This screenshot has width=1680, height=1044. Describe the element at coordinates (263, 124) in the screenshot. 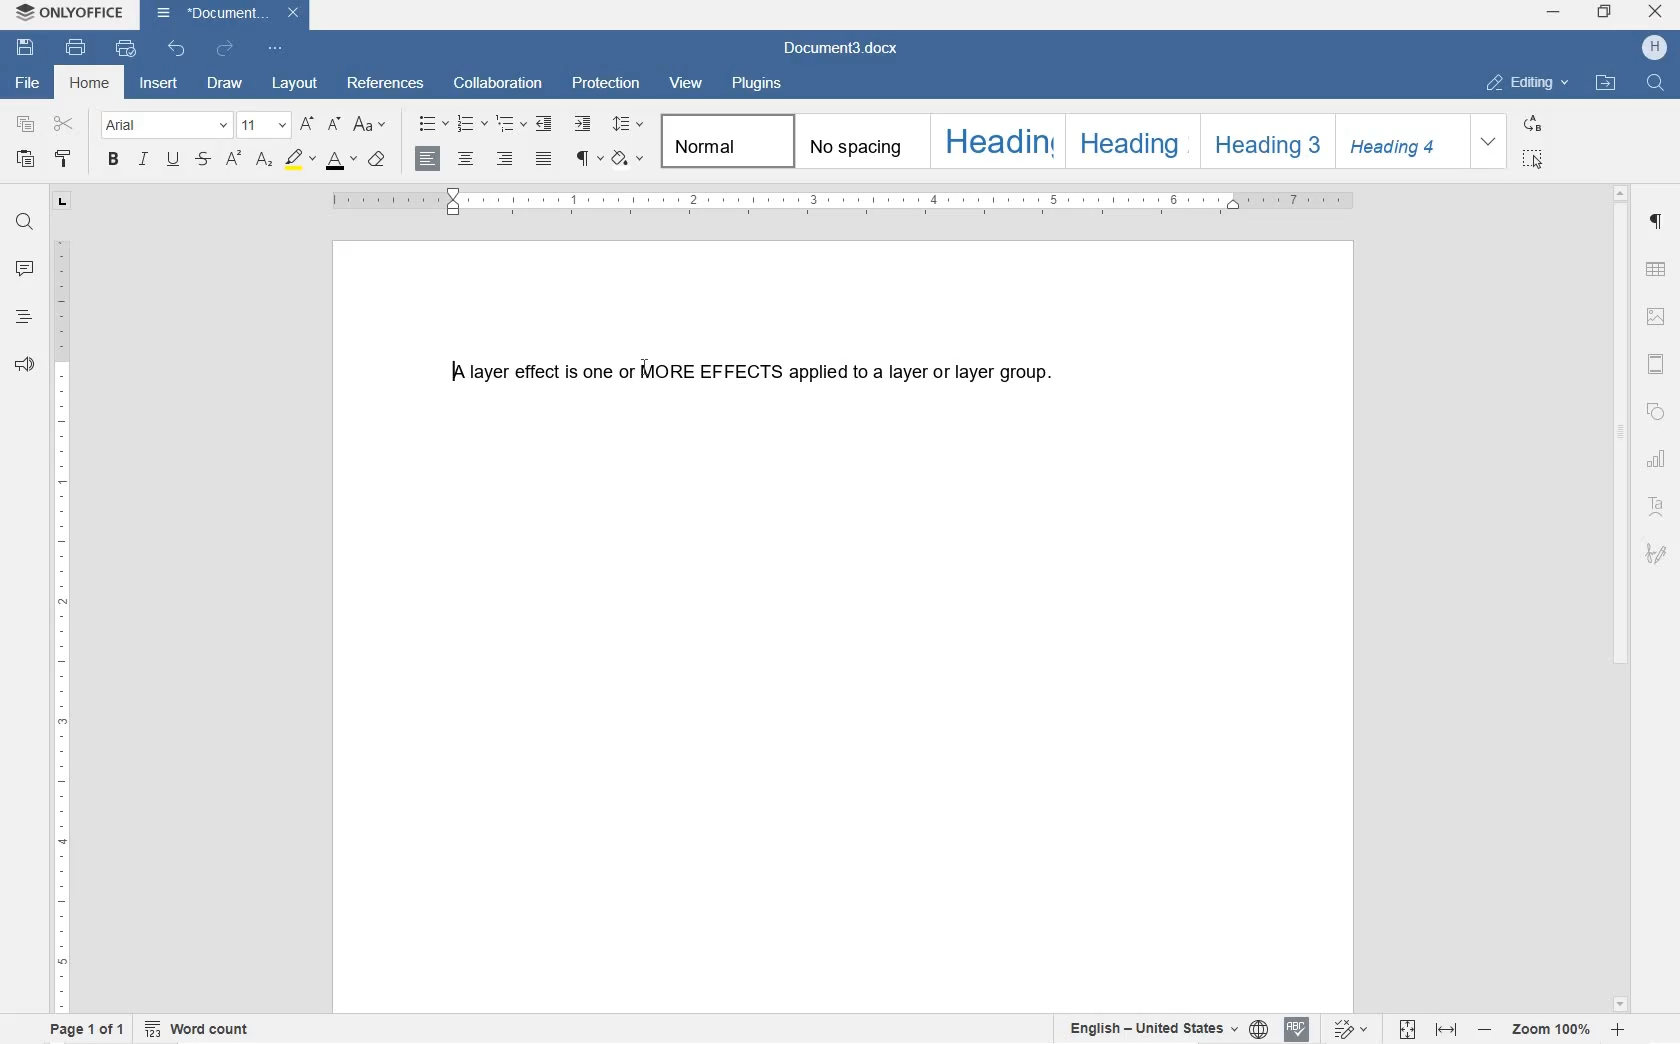

I see `FONT SIZE` at that location.